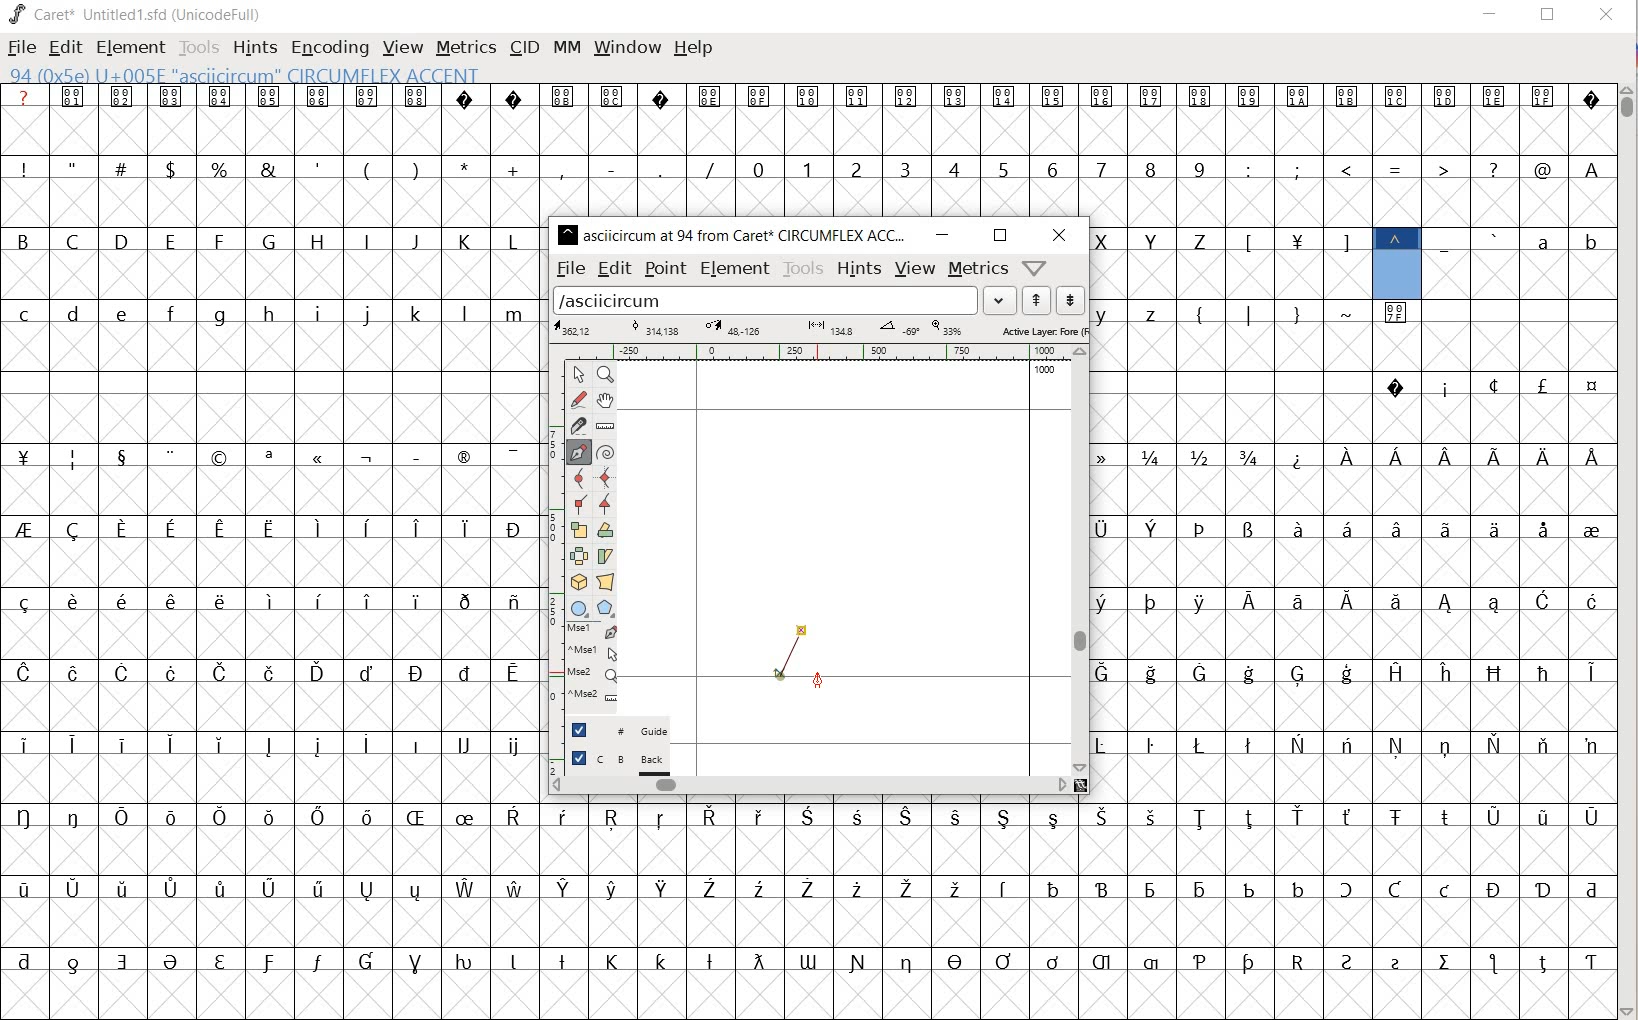 The height and width of the screenshot is (1020, 1638). Describe the element at coordinates (1059, 235) in the screenshot. I see `close` at that location.